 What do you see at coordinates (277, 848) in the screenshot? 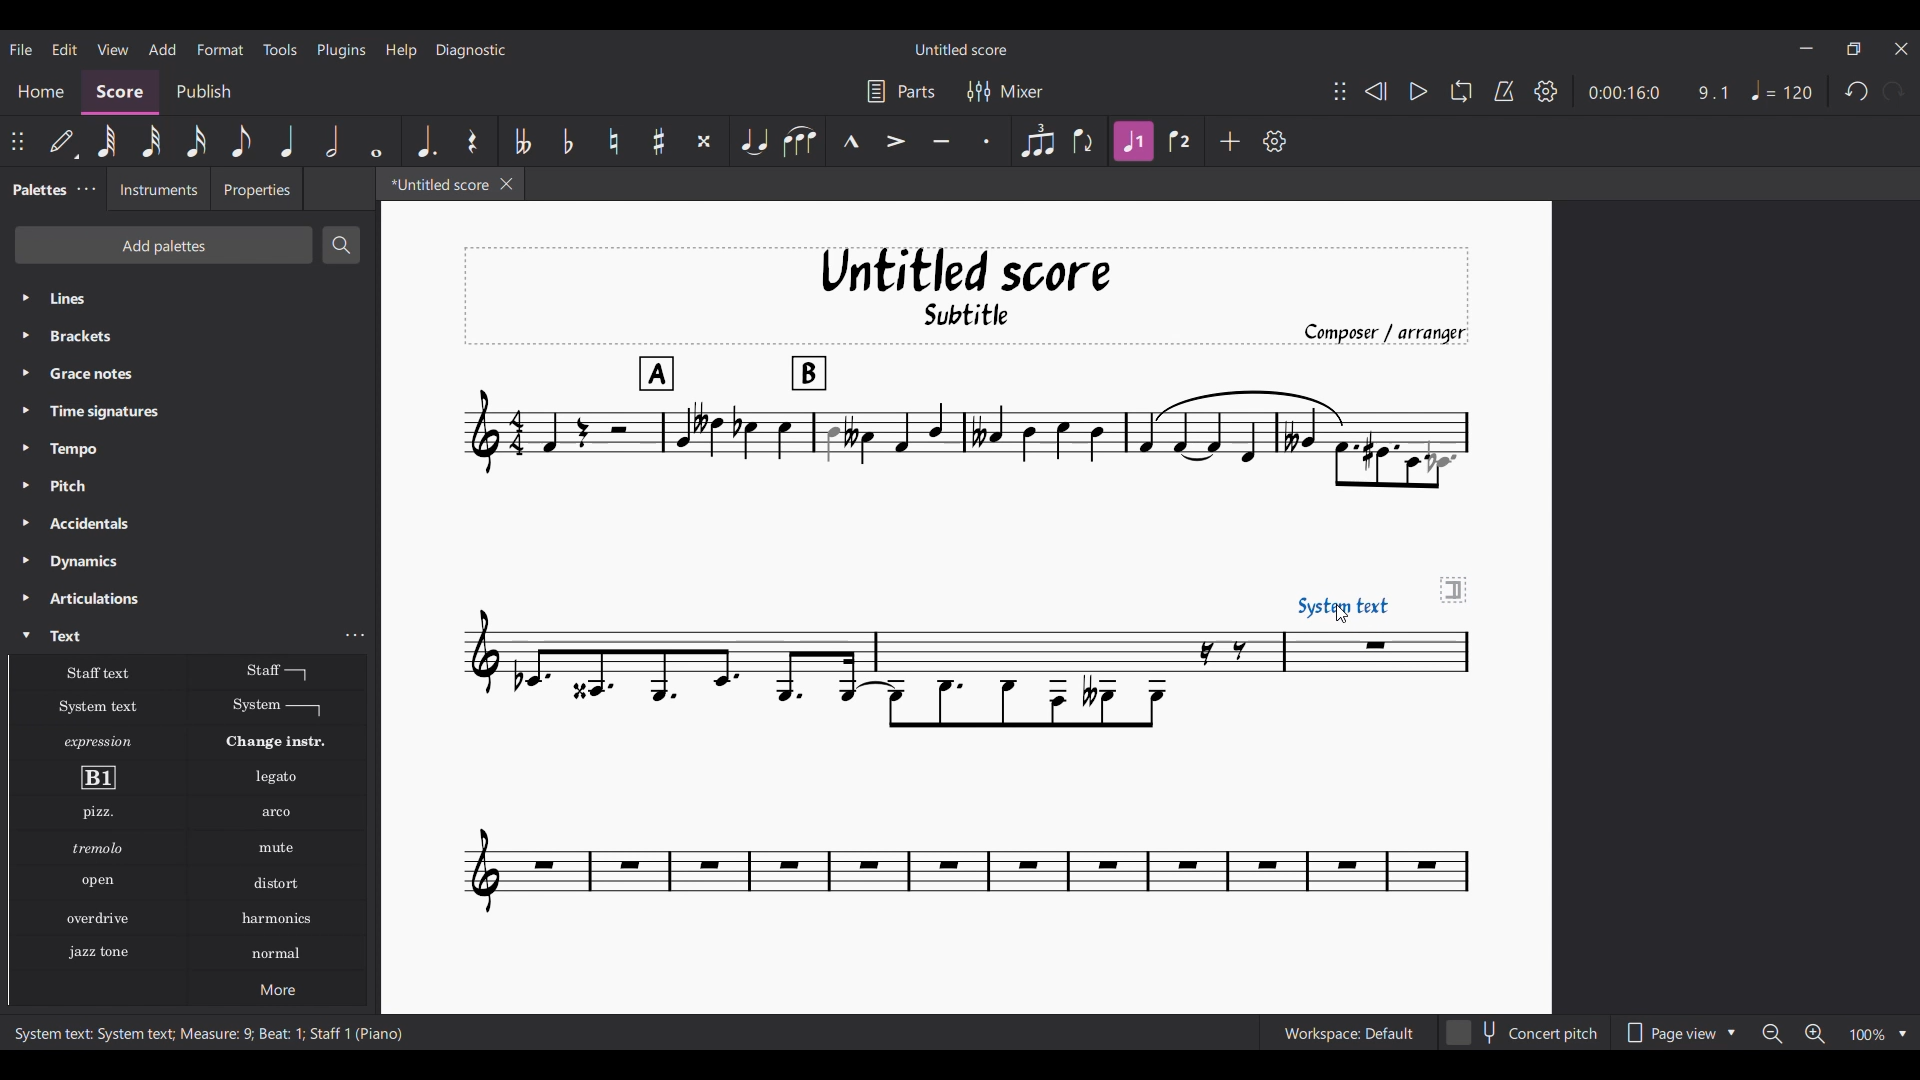
I see `Mute` at bounding box center [277, 848].